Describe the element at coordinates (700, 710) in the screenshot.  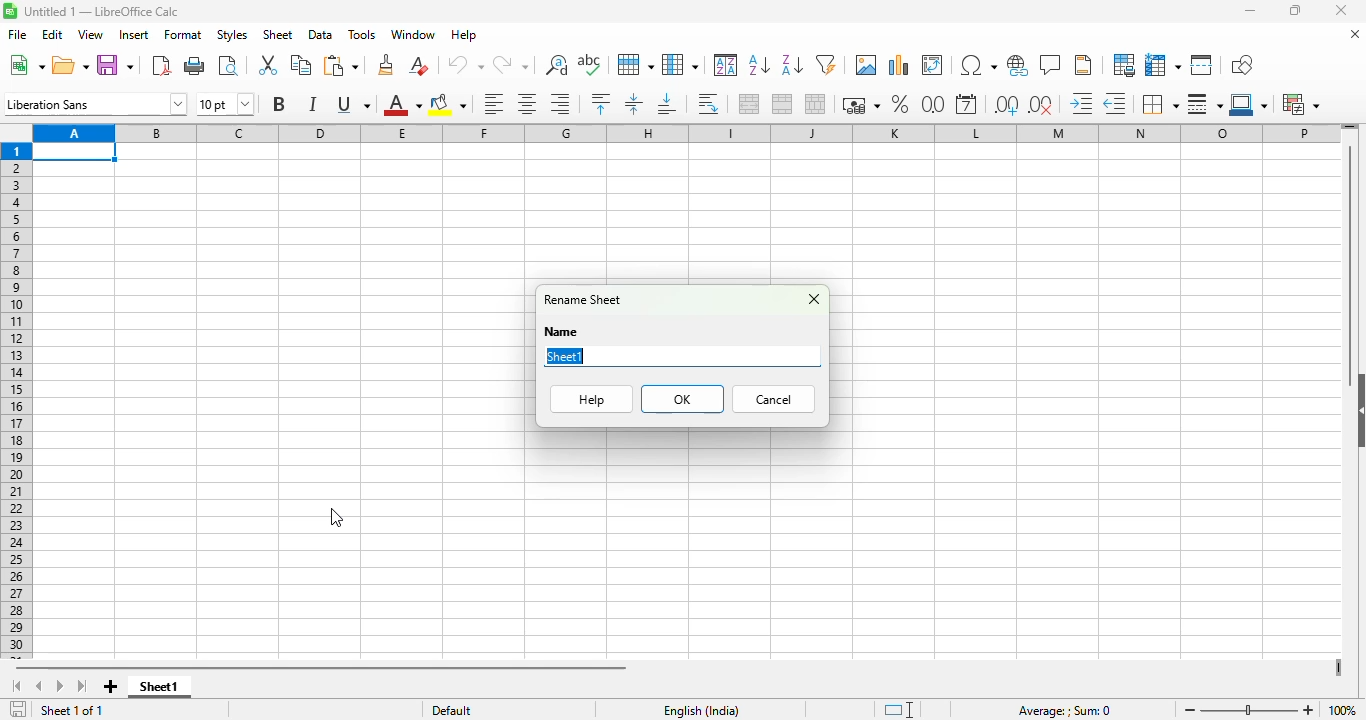
I see `English (India)` at that location.